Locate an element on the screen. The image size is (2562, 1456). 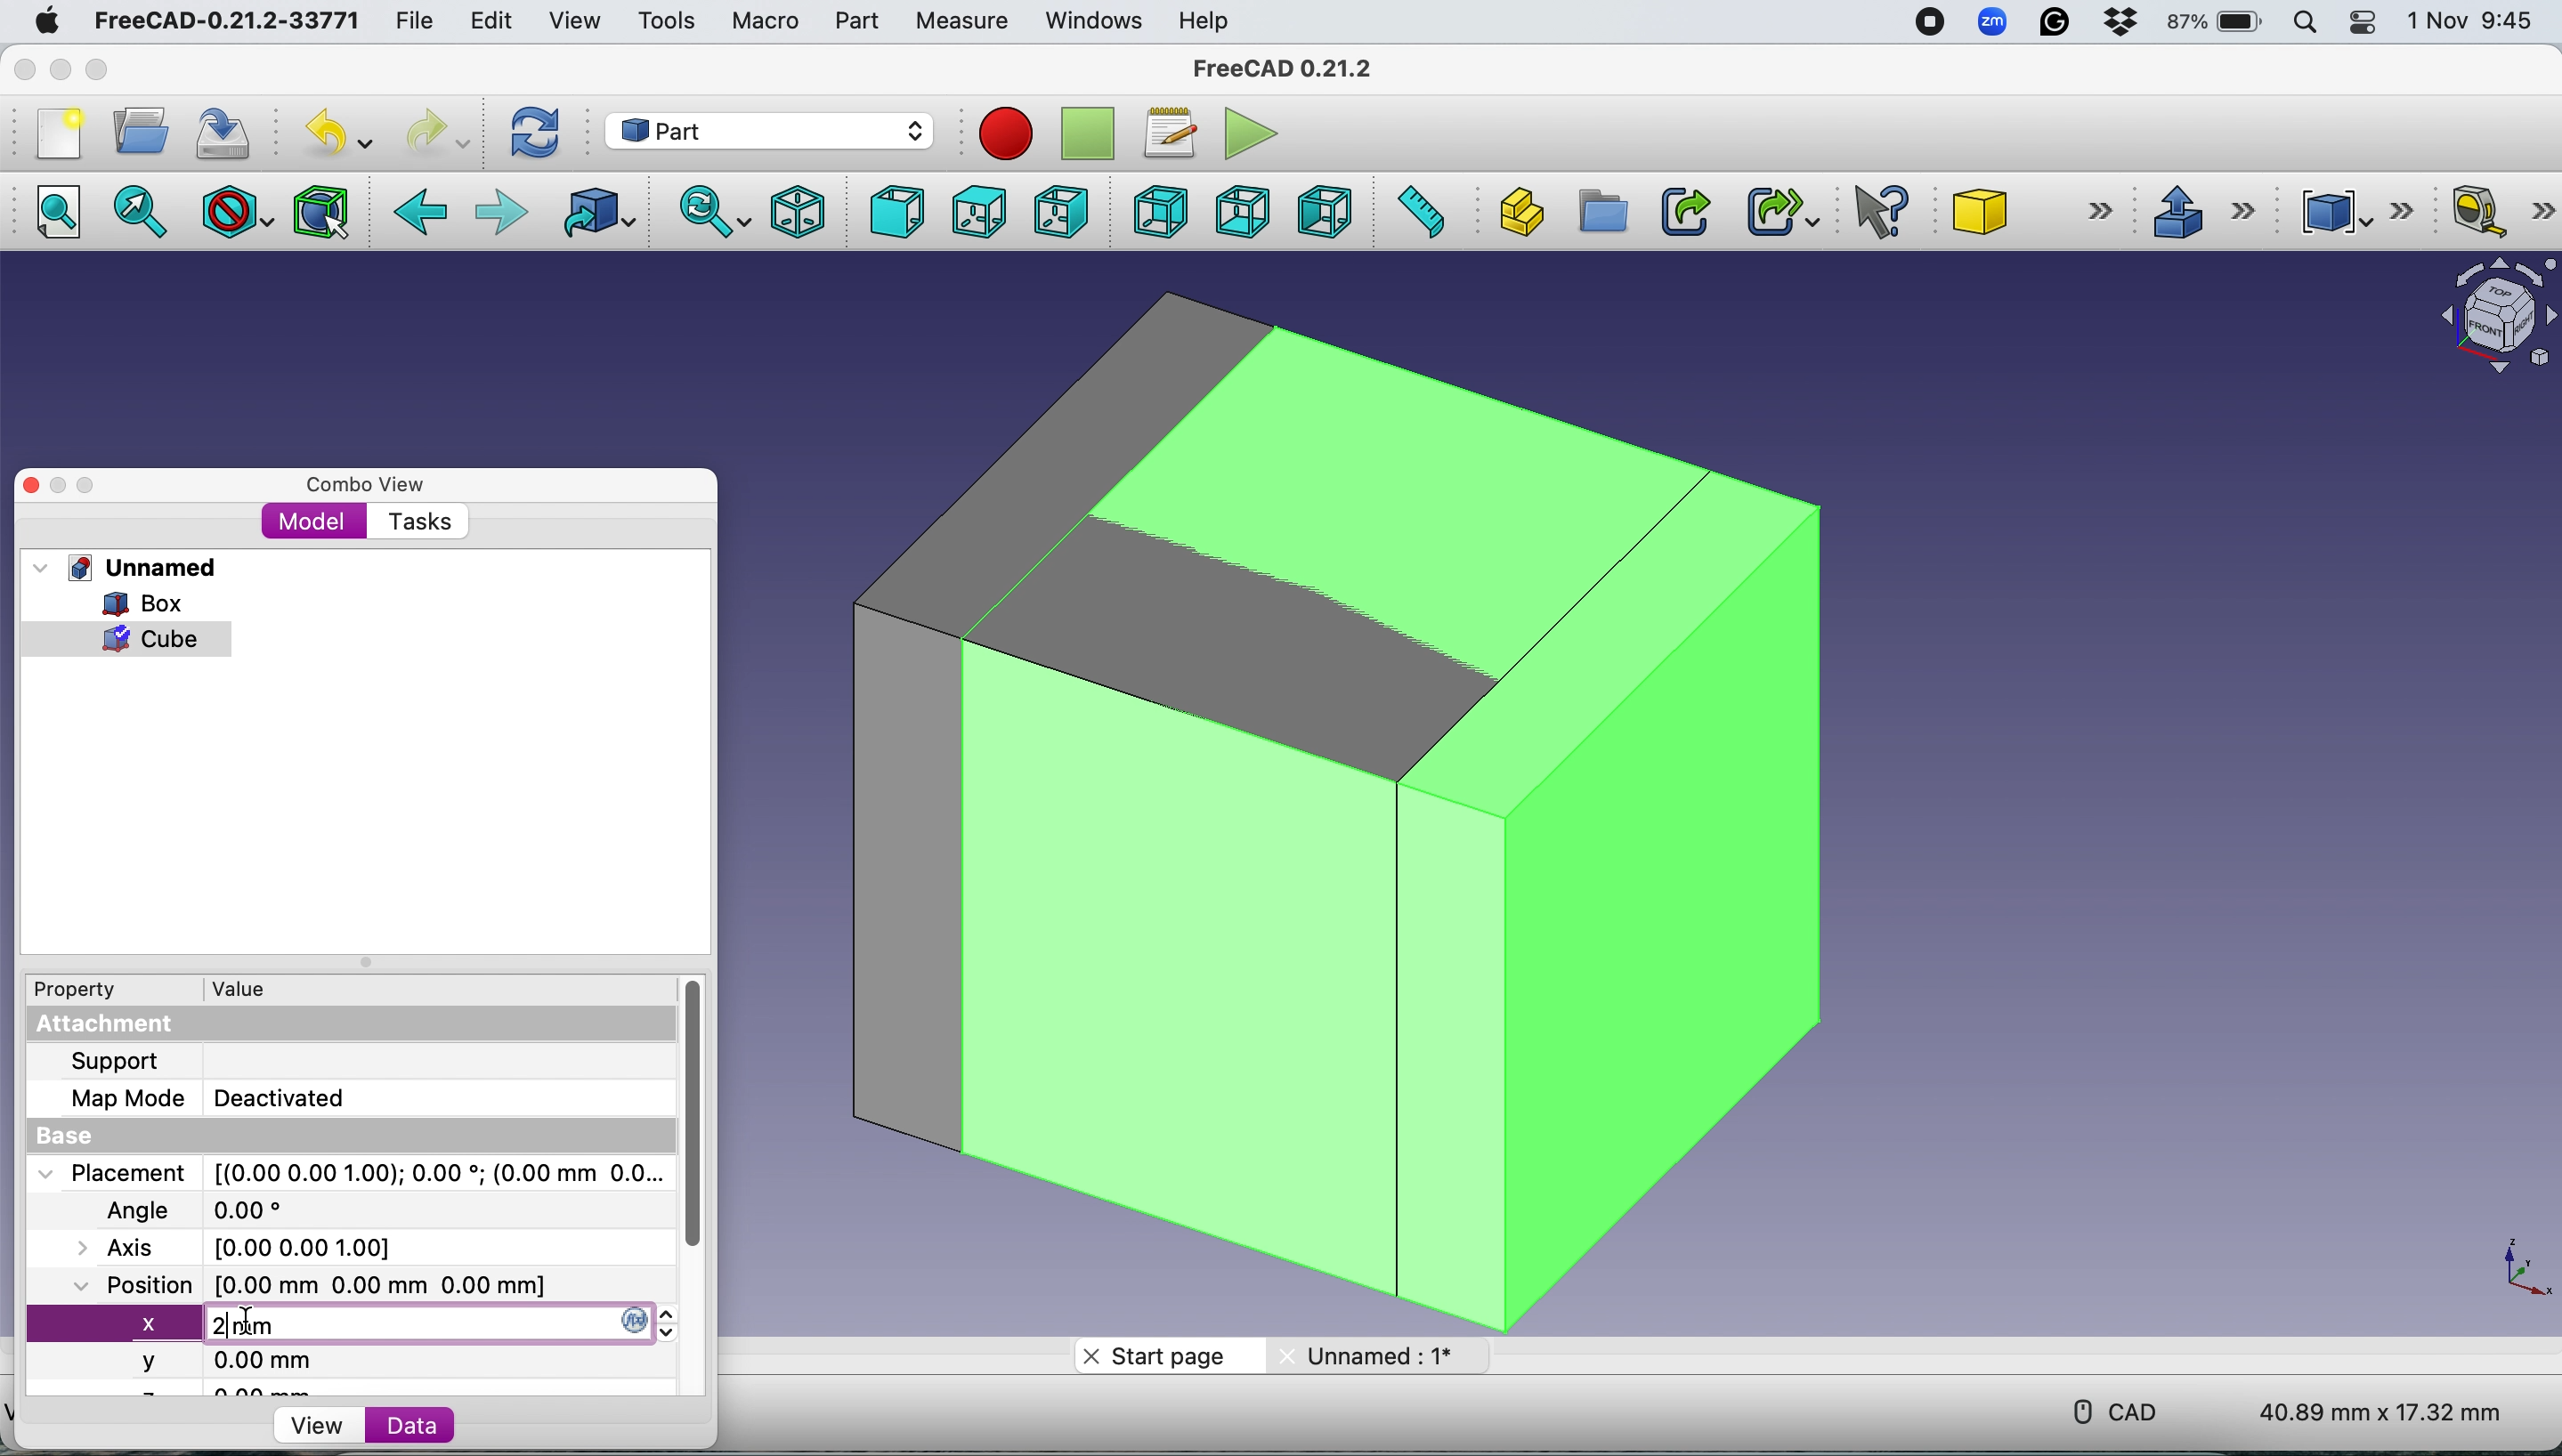
Property is located at coordinates (65, 989).